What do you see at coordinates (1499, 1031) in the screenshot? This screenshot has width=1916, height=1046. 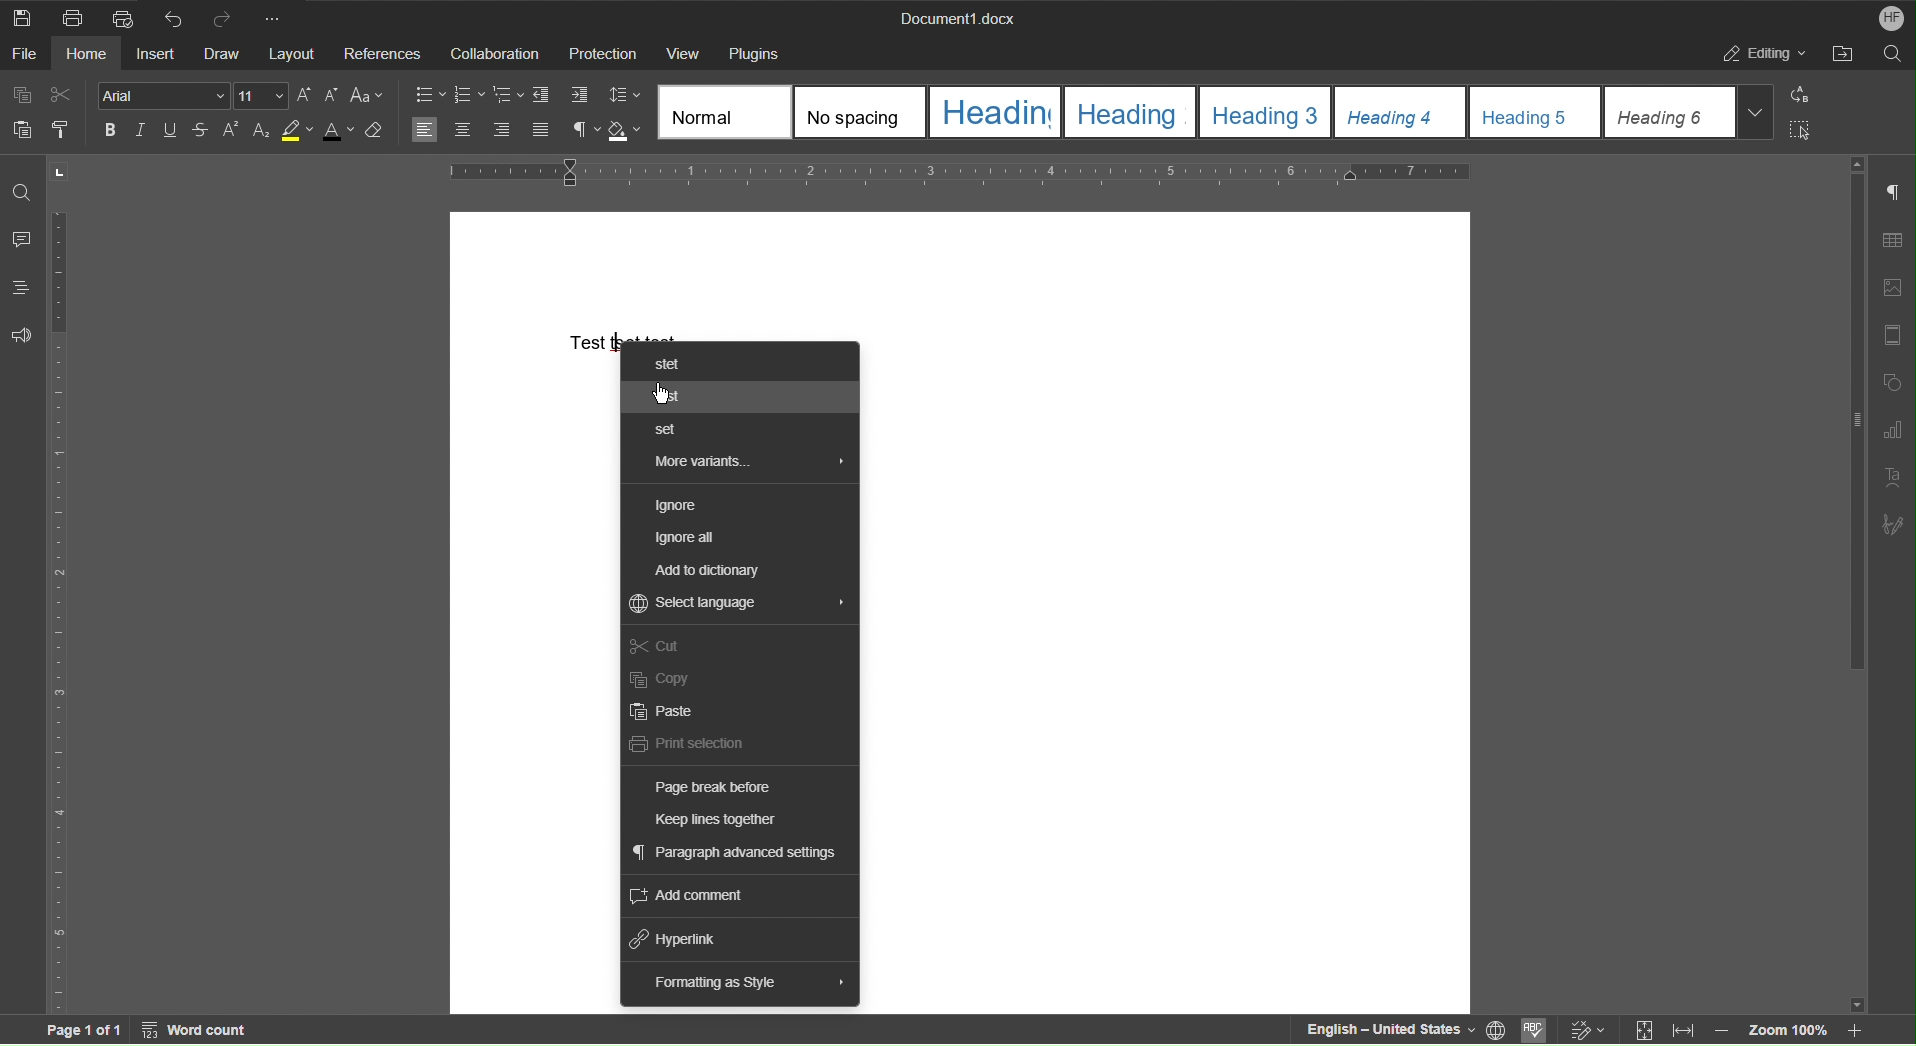 I see `Language` at bounding box center [1499, 1031].